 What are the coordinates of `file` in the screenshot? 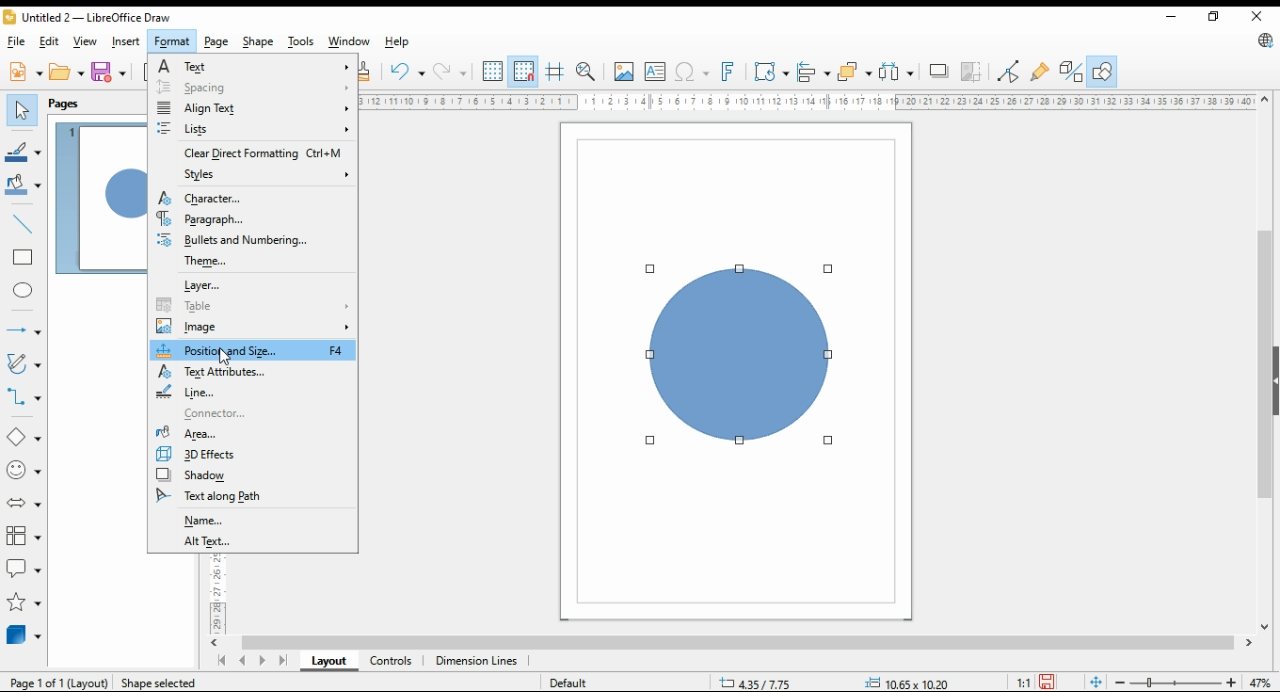 It's located at (17, 42).